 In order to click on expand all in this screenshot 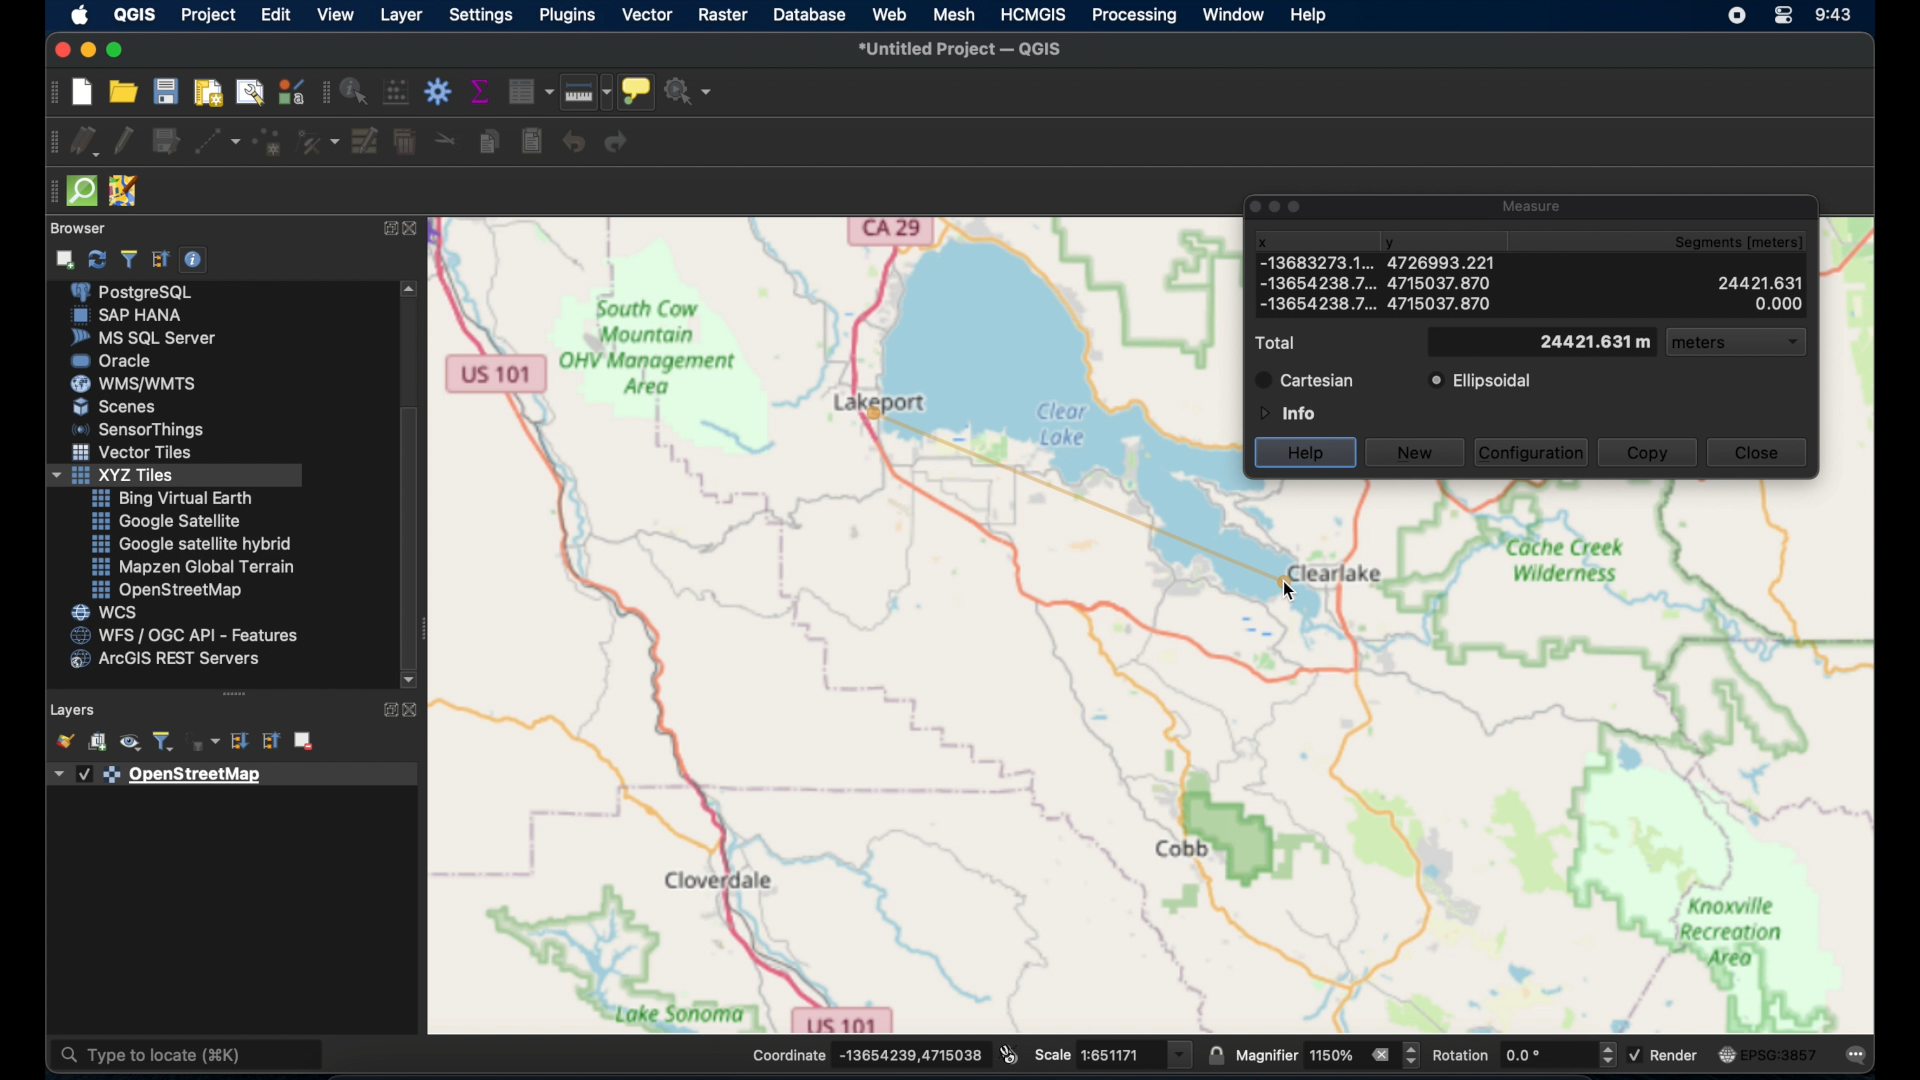, I will do `click(242, 742)`.